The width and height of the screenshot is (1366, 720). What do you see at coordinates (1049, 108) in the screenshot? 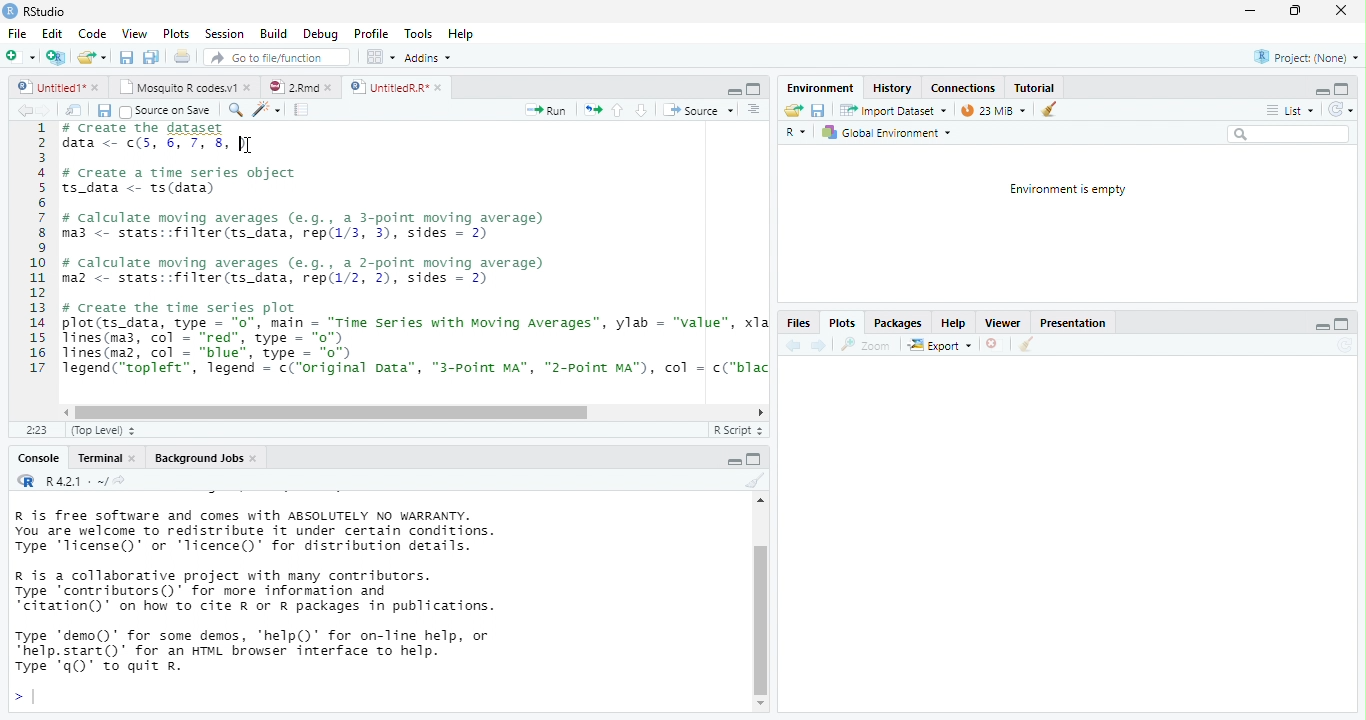
I see `clear` at bounding box center [1049, 108].